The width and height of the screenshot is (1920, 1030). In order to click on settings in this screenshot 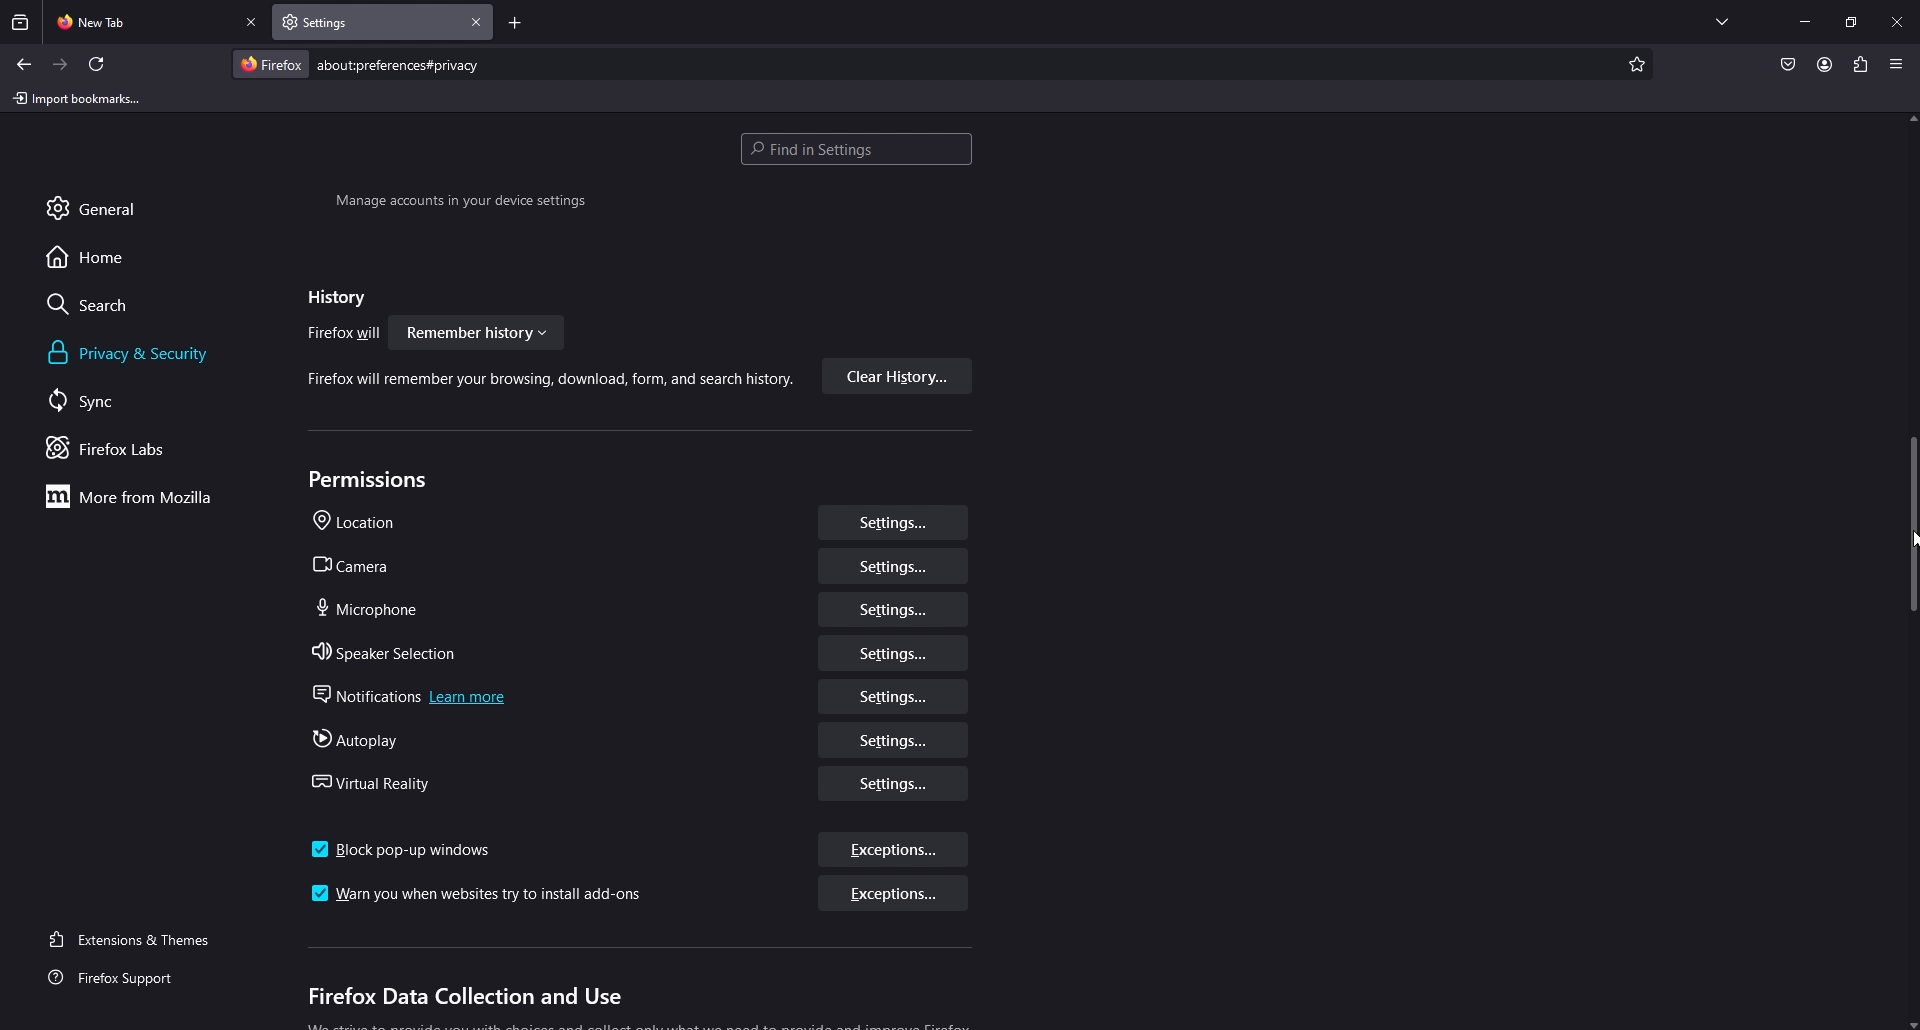, I will do `click(892, 609)`.